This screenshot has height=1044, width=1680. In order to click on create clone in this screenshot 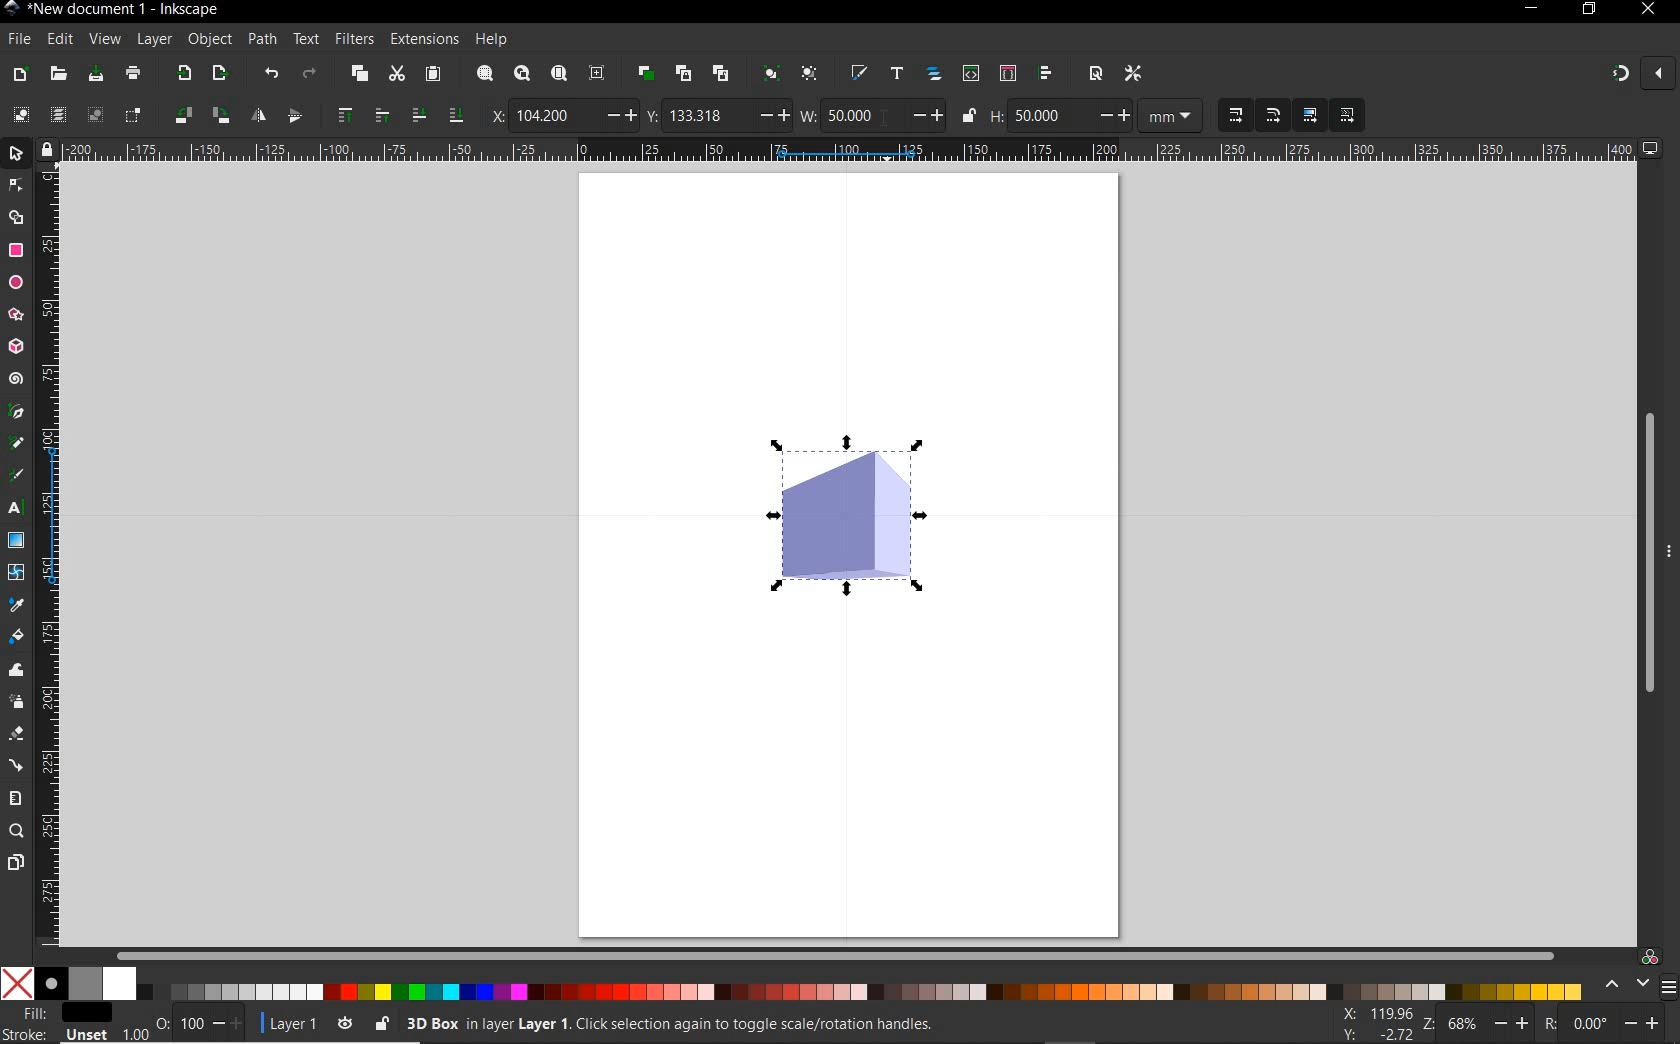, I will do `click(682, 73)`.